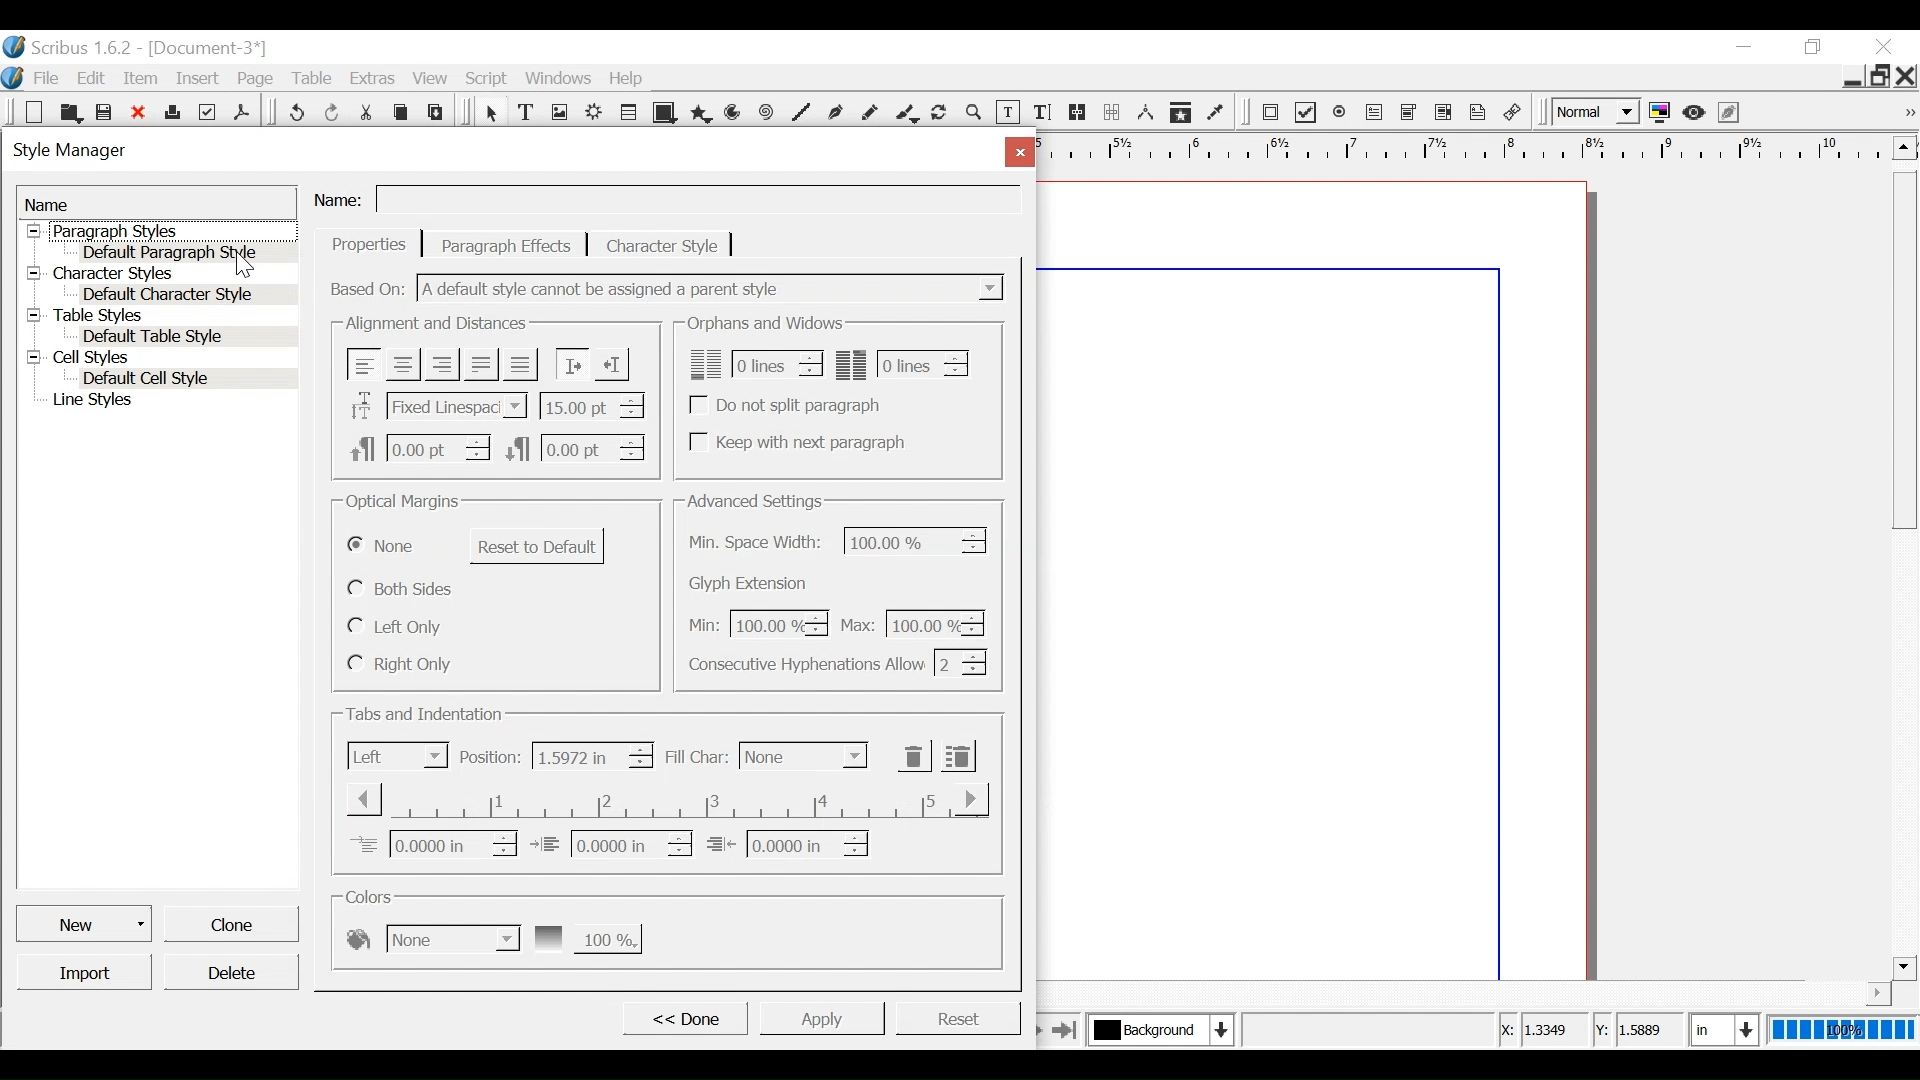 The image size is (1920, 1080). Describe the element at coordinates (974, 115) in the screenshot. I see `Zoom` at that location.